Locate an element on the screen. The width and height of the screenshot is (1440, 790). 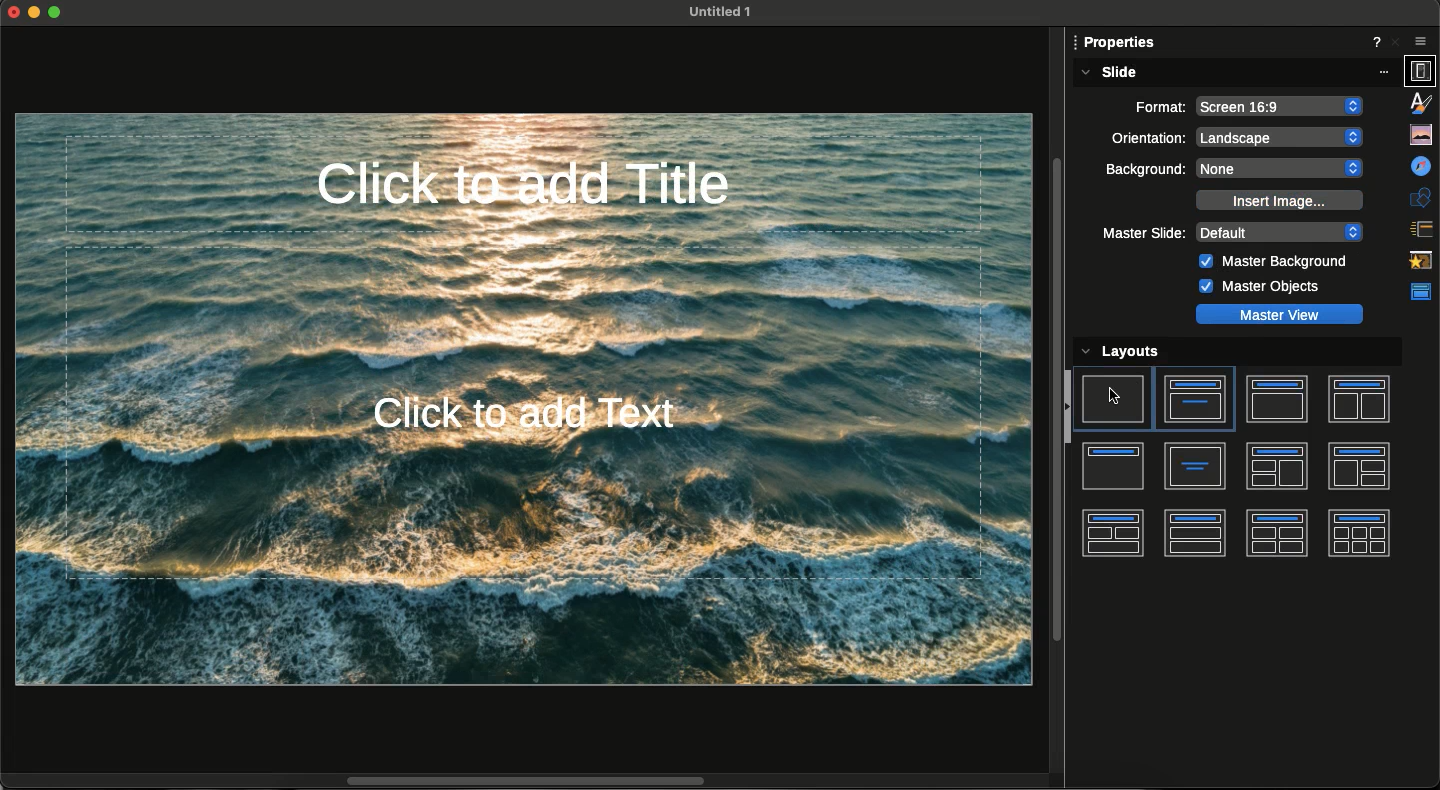
Slide is located at coordinates (1108, 73).